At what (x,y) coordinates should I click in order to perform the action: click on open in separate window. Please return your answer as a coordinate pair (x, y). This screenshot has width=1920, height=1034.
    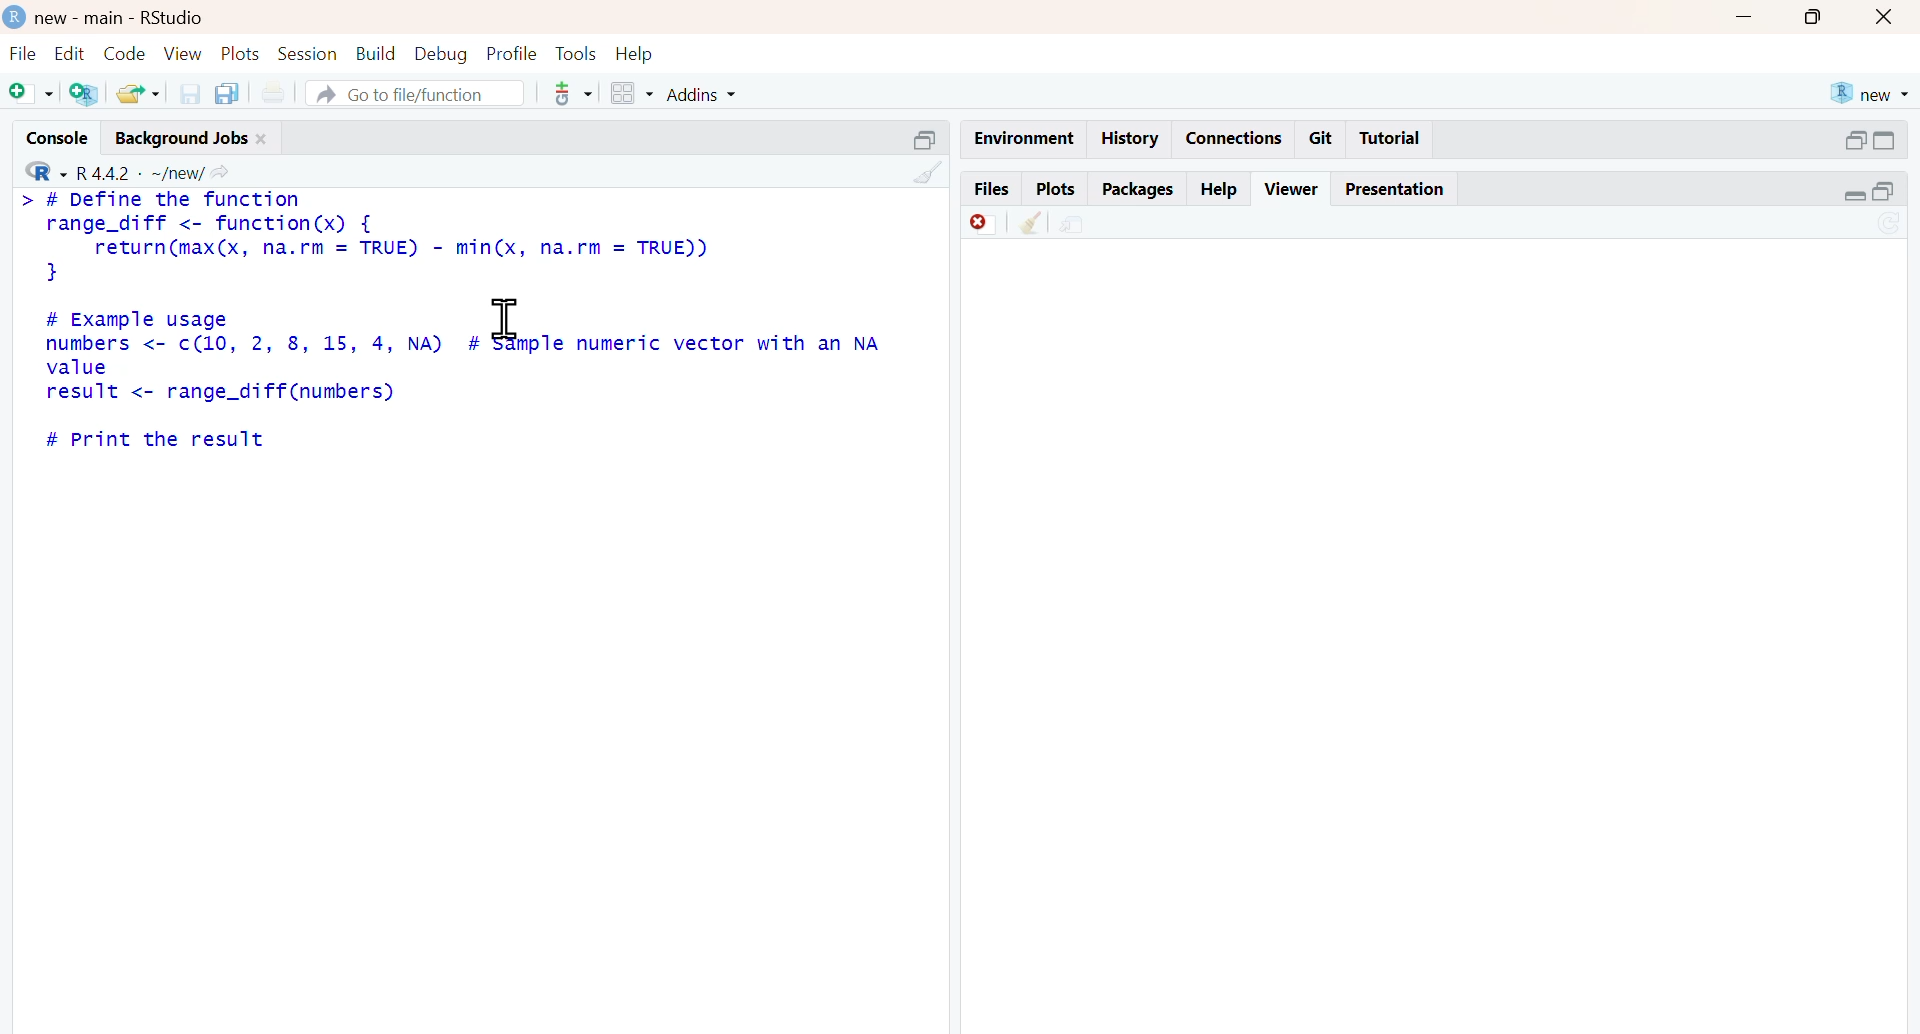
    Looking at the image, I should click on (1884, 191).